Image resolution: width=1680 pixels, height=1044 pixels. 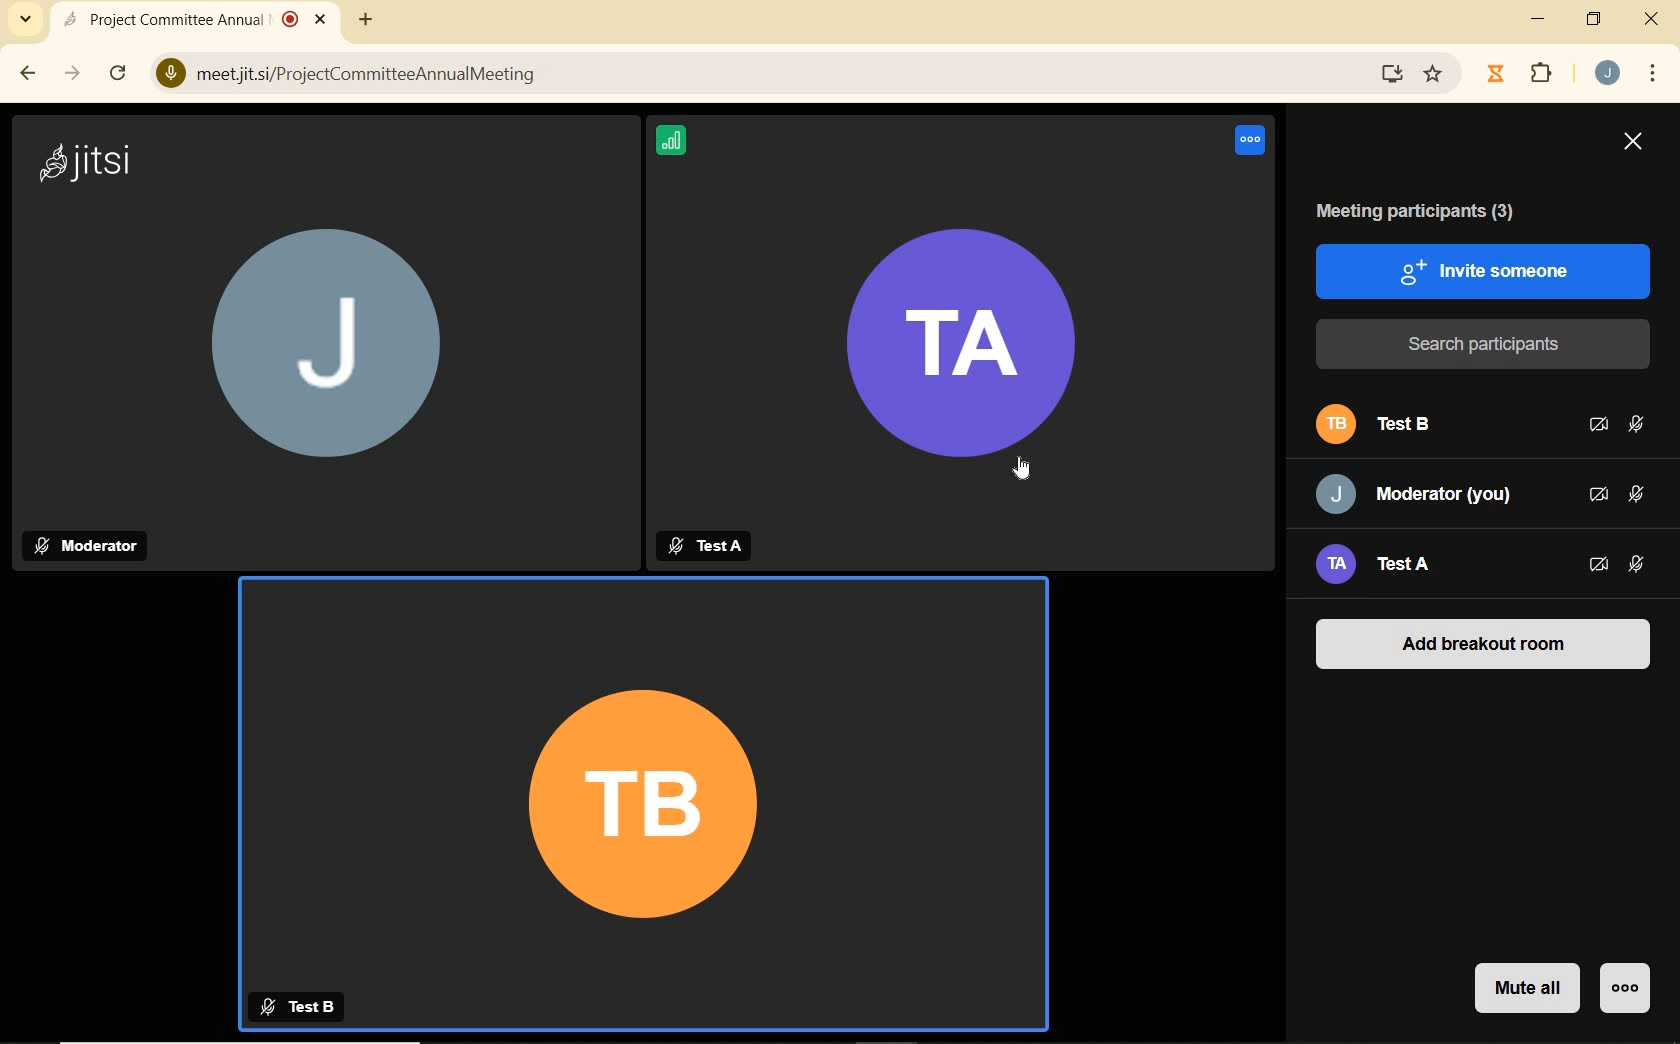 I want to click on ) meetjitsi/ProjectCommitteeAnnualMeeting, so click(x=760, y=78).